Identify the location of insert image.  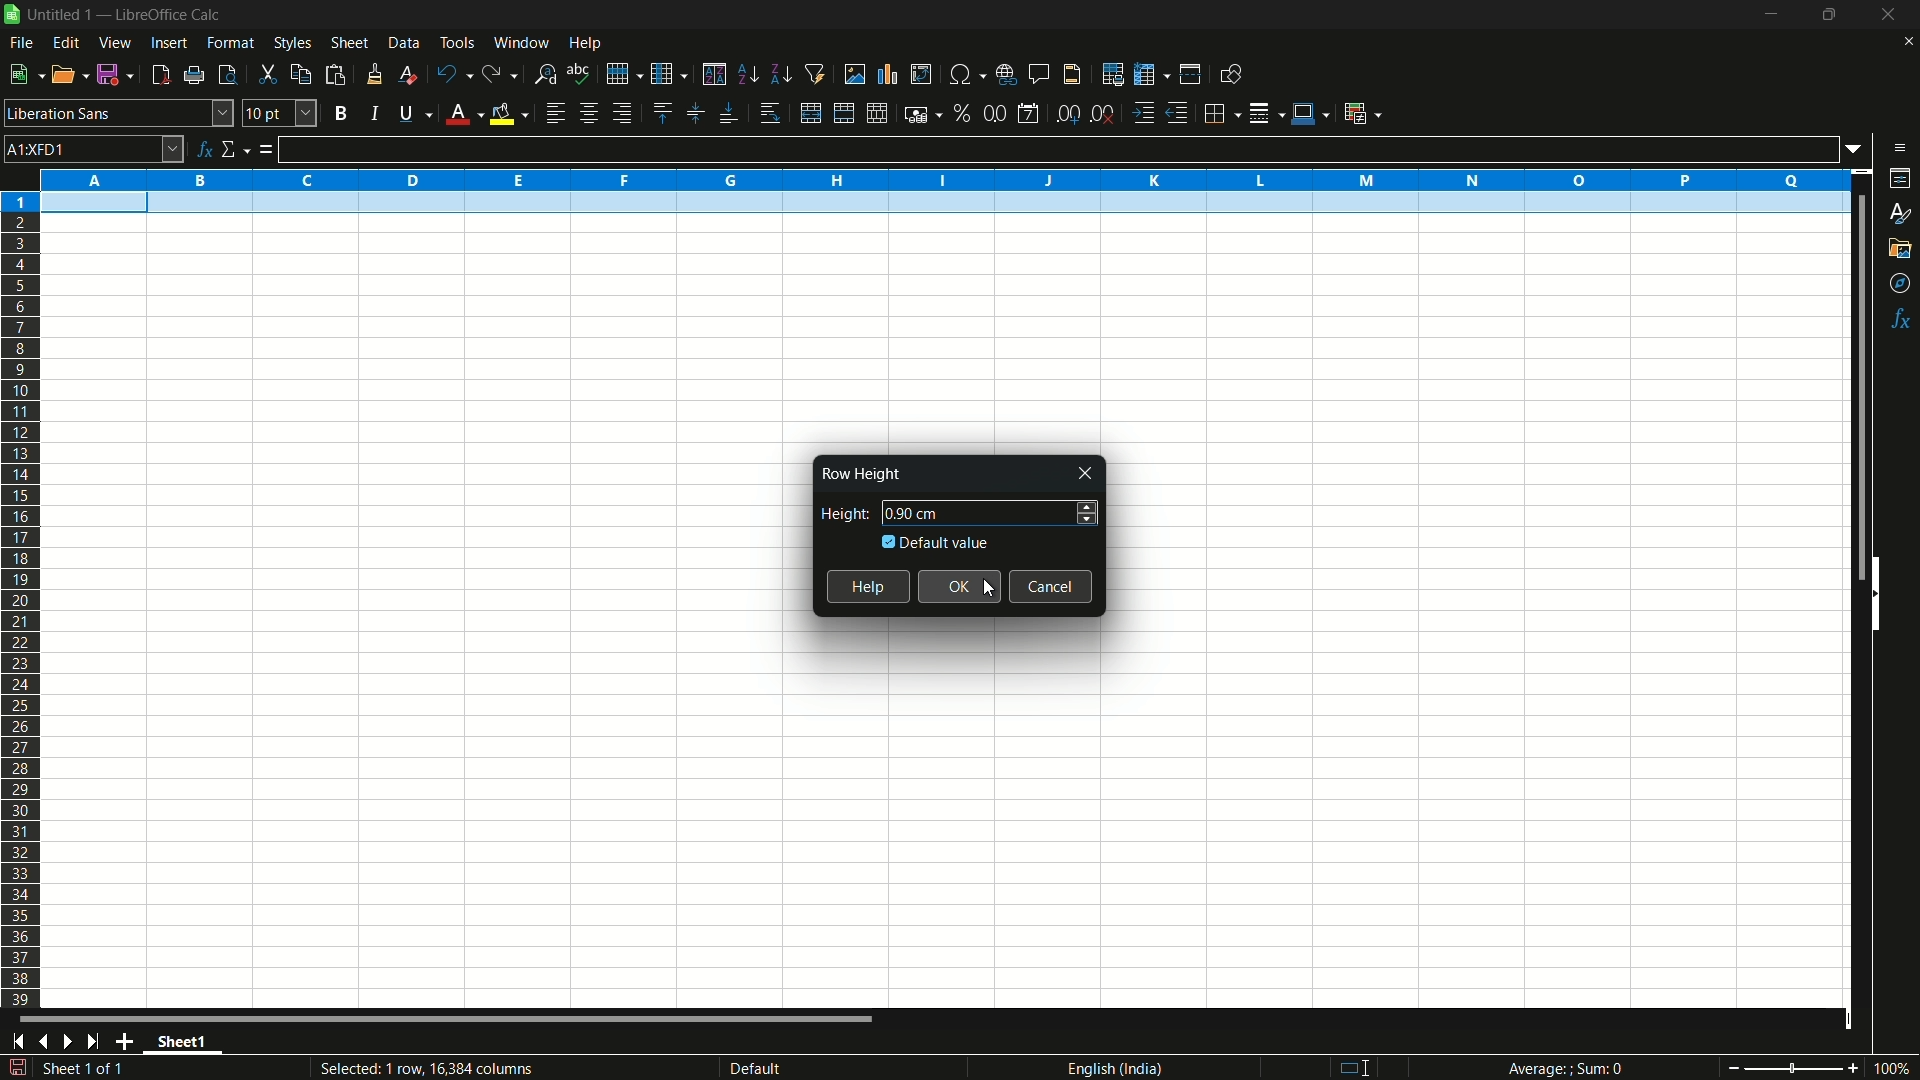
(855, 73).